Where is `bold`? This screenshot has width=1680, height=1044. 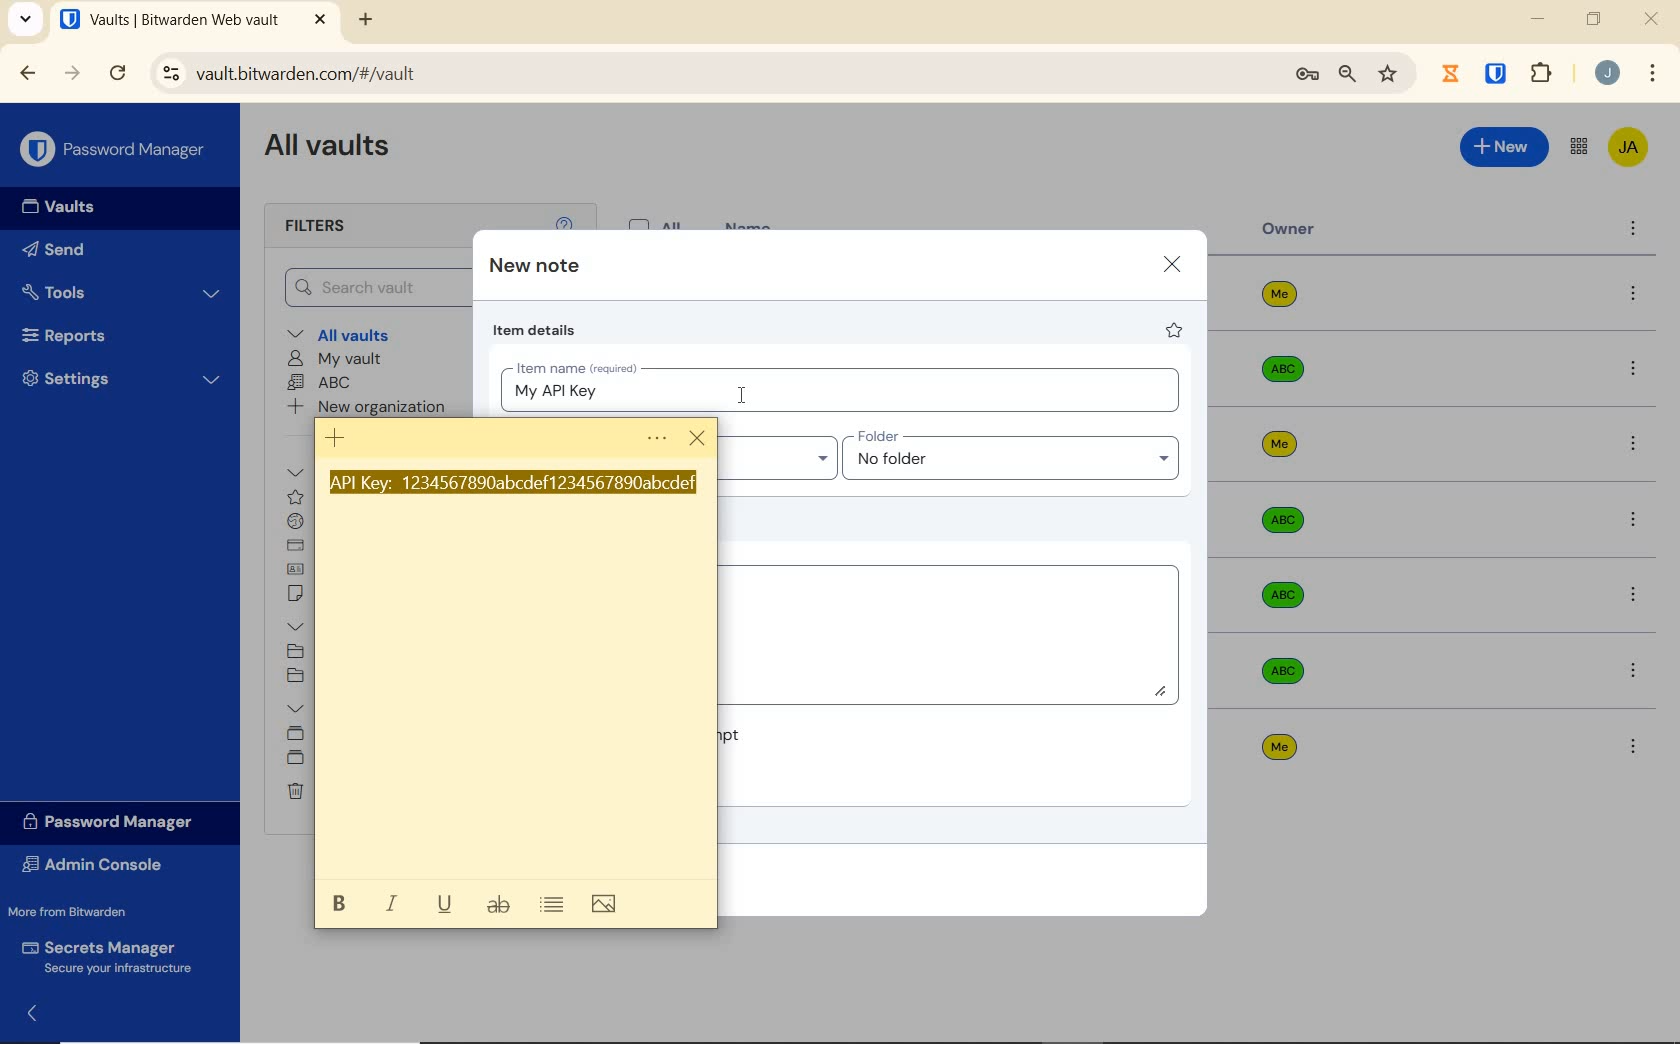
bold is located at coordinates (338, 903).